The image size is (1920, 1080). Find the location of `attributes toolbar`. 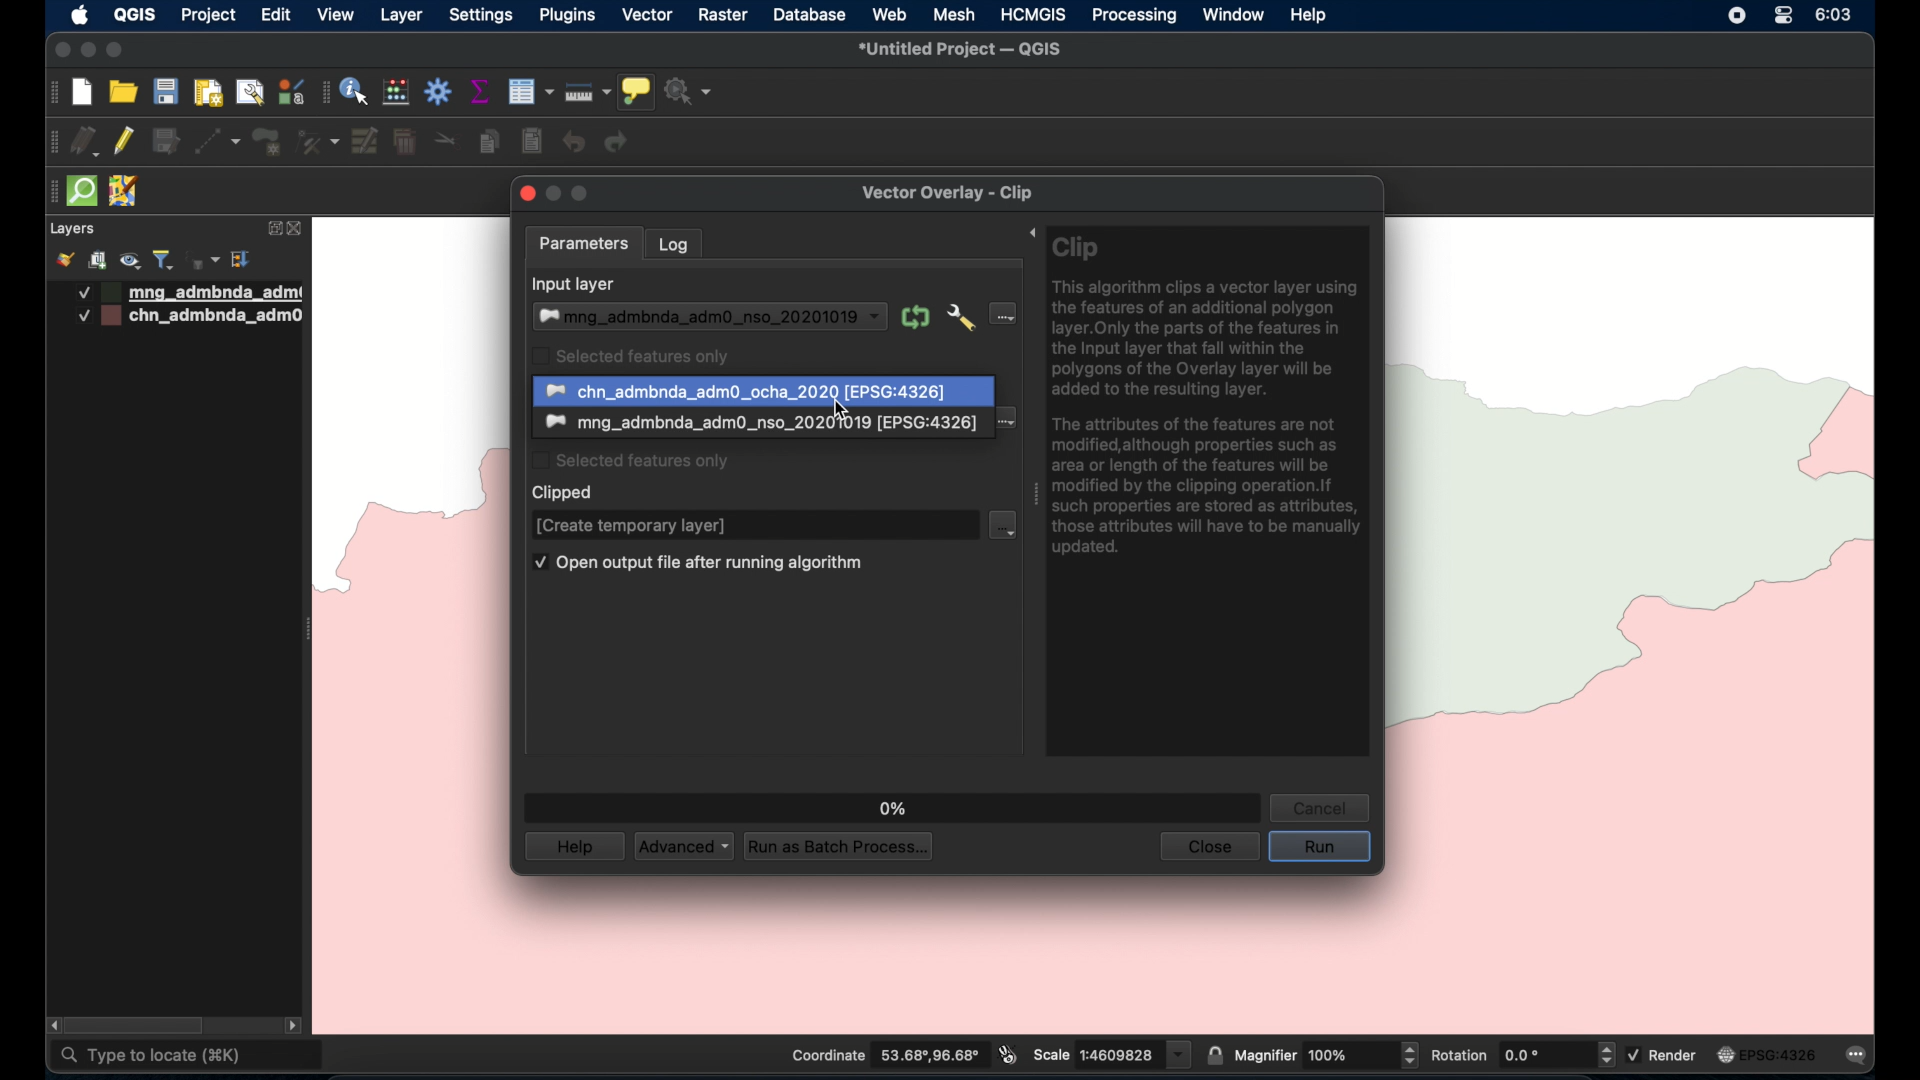

attributes toolbar is located at coordinates (324, 93).